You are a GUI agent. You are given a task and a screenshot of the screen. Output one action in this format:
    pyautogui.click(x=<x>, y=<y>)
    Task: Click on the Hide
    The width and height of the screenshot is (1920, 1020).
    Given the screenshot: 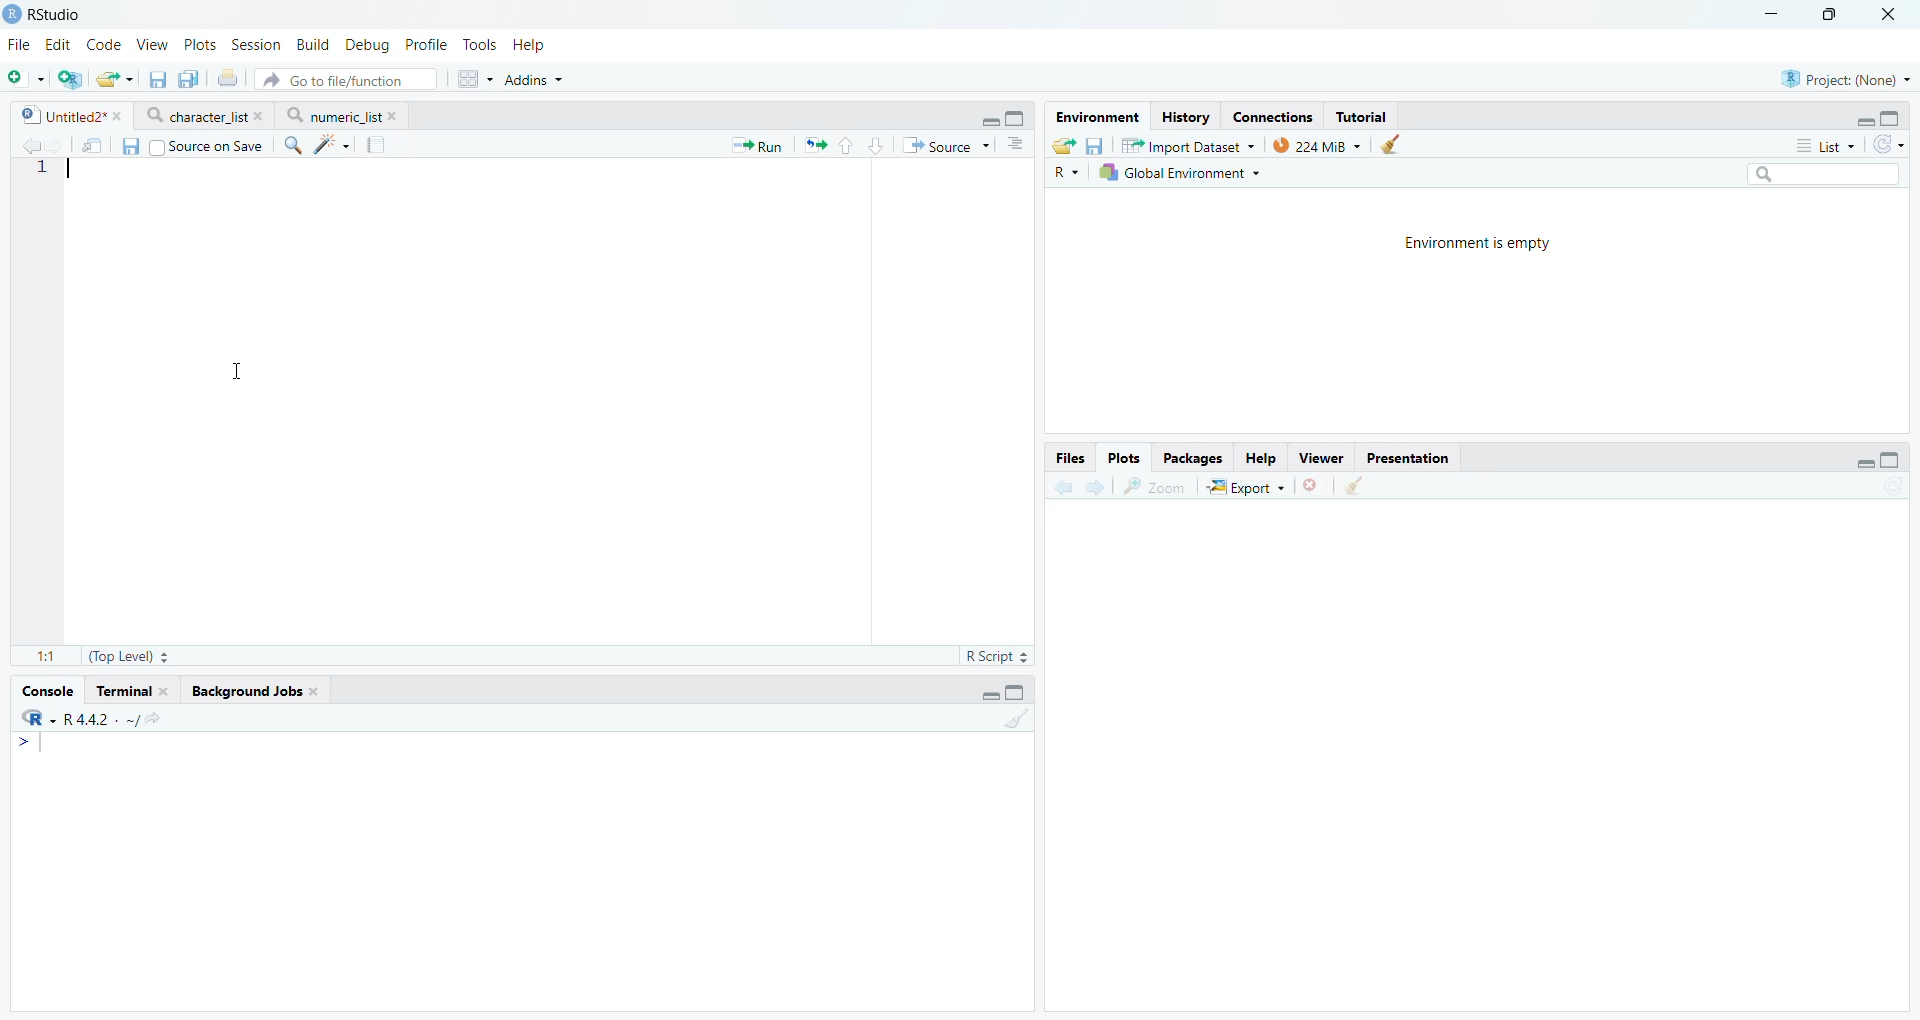 What is the action you would take?
    pyautogui.click(x=1863, y=120)
    